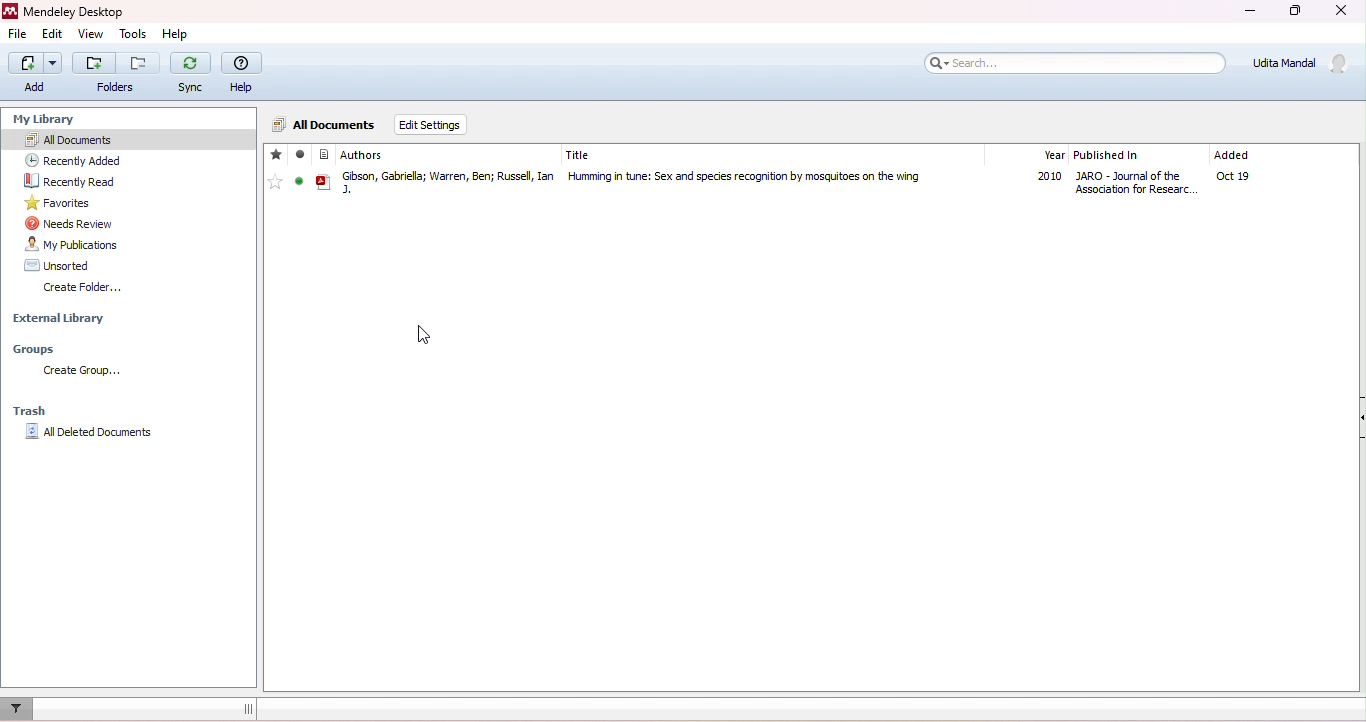 The image size is (1366, 722). What do you see at coordinates (1112, 156) in the screenshot?
I see `published in` at bounding box center [1112, 156].